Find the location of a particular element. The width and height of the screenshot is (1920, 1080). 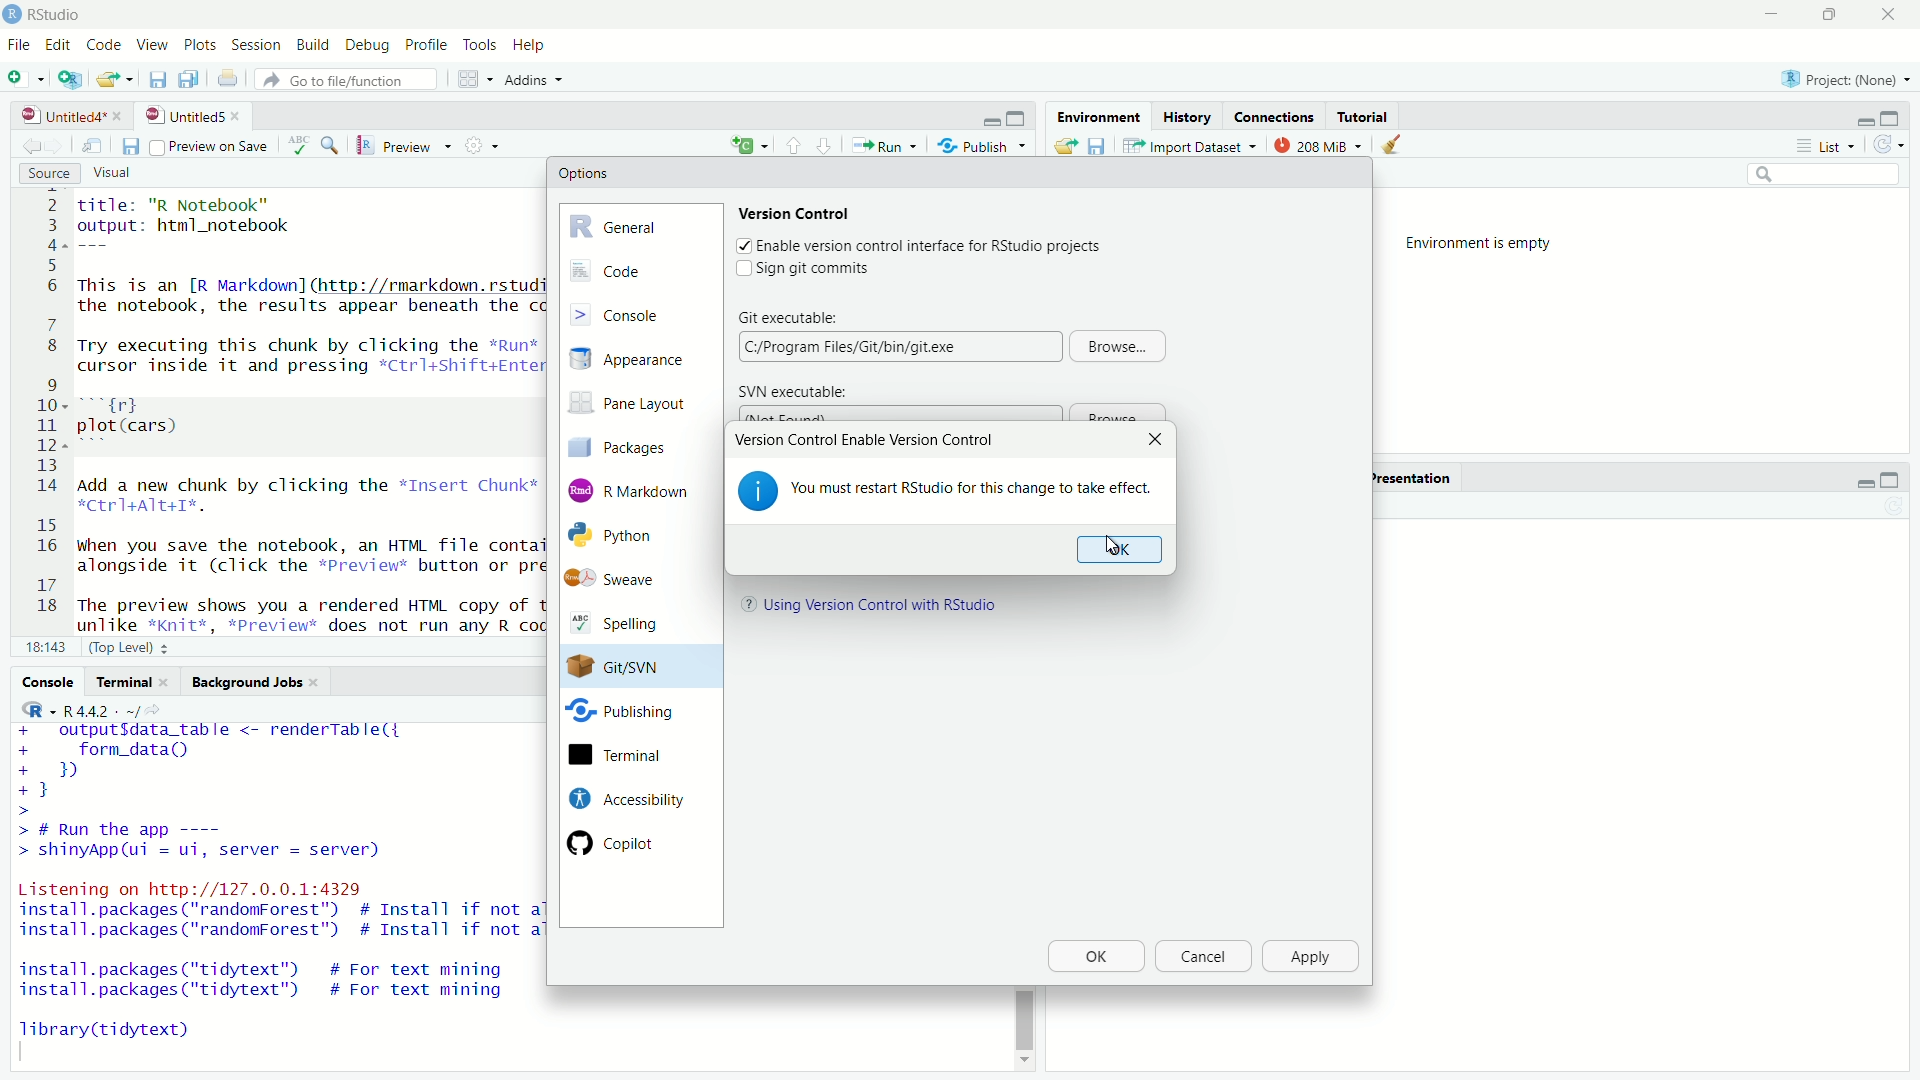

Version Control is located at coordinates (797, 212).